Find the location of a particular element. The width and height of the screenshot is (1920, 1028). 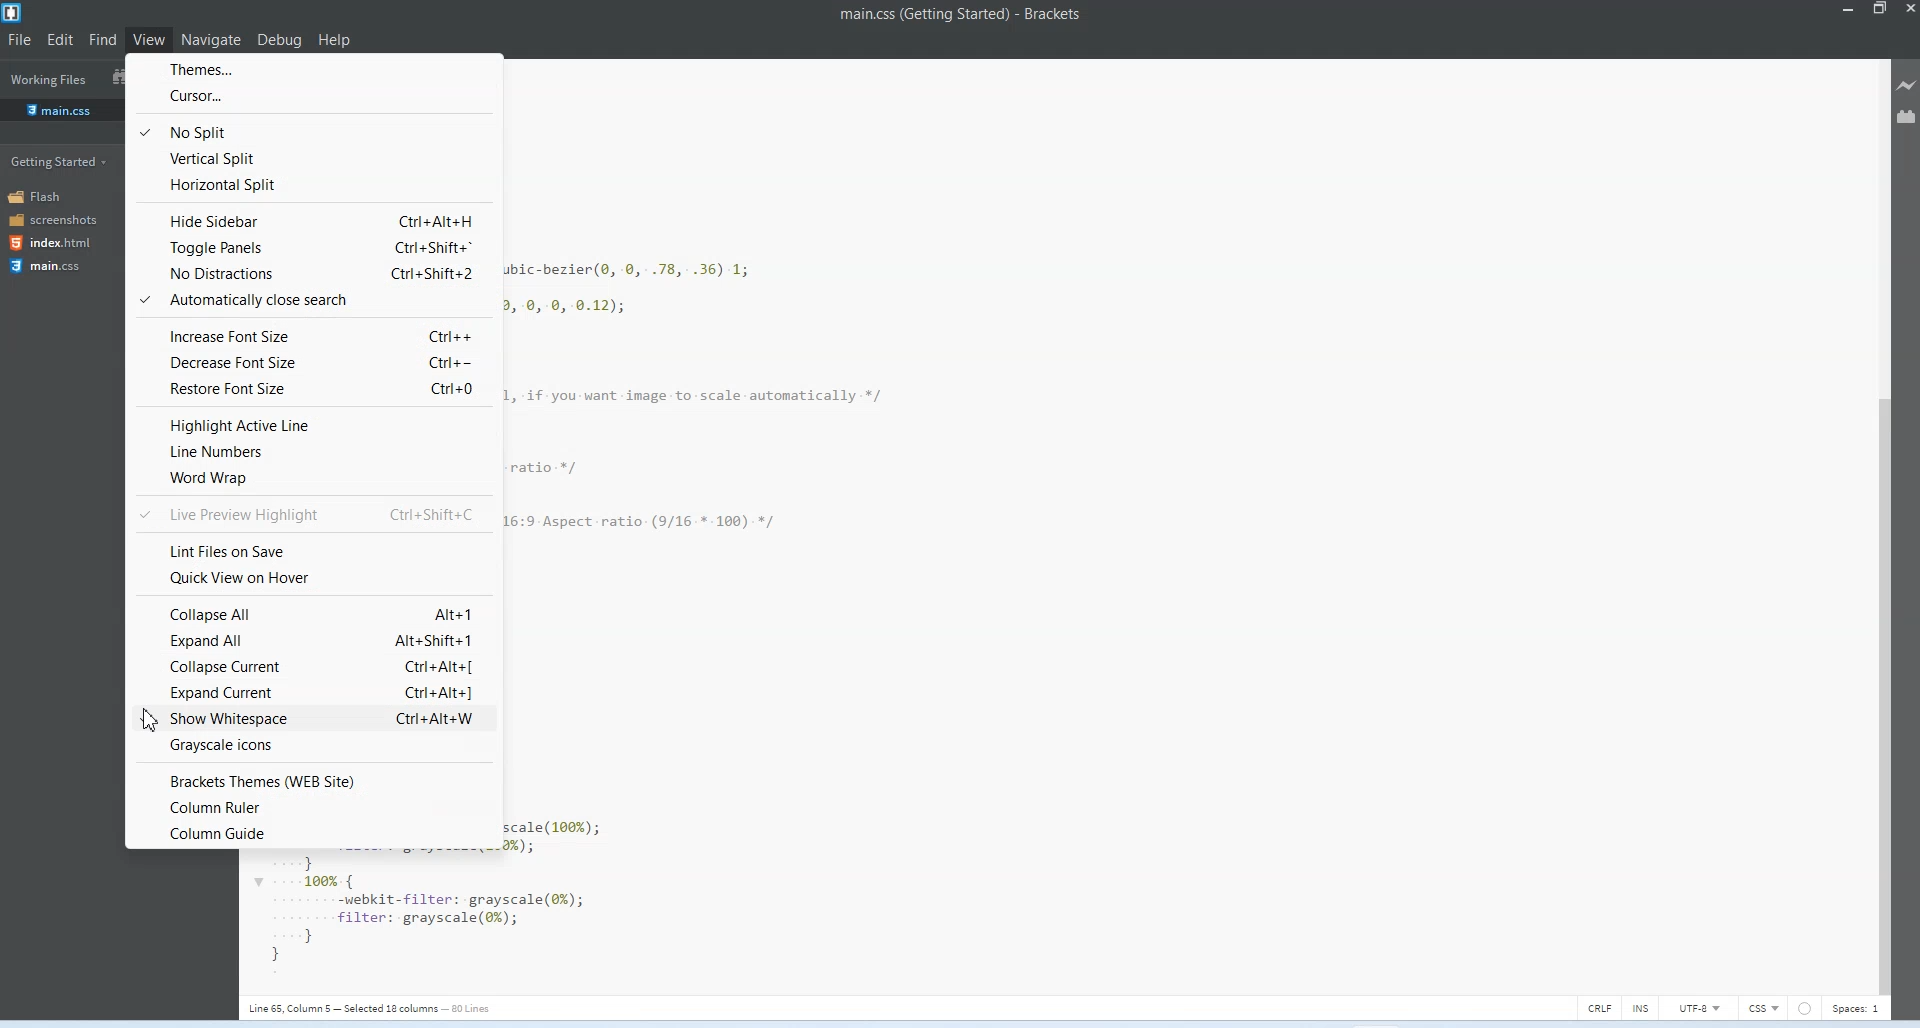

column guide is located at coordinates (312, 834).